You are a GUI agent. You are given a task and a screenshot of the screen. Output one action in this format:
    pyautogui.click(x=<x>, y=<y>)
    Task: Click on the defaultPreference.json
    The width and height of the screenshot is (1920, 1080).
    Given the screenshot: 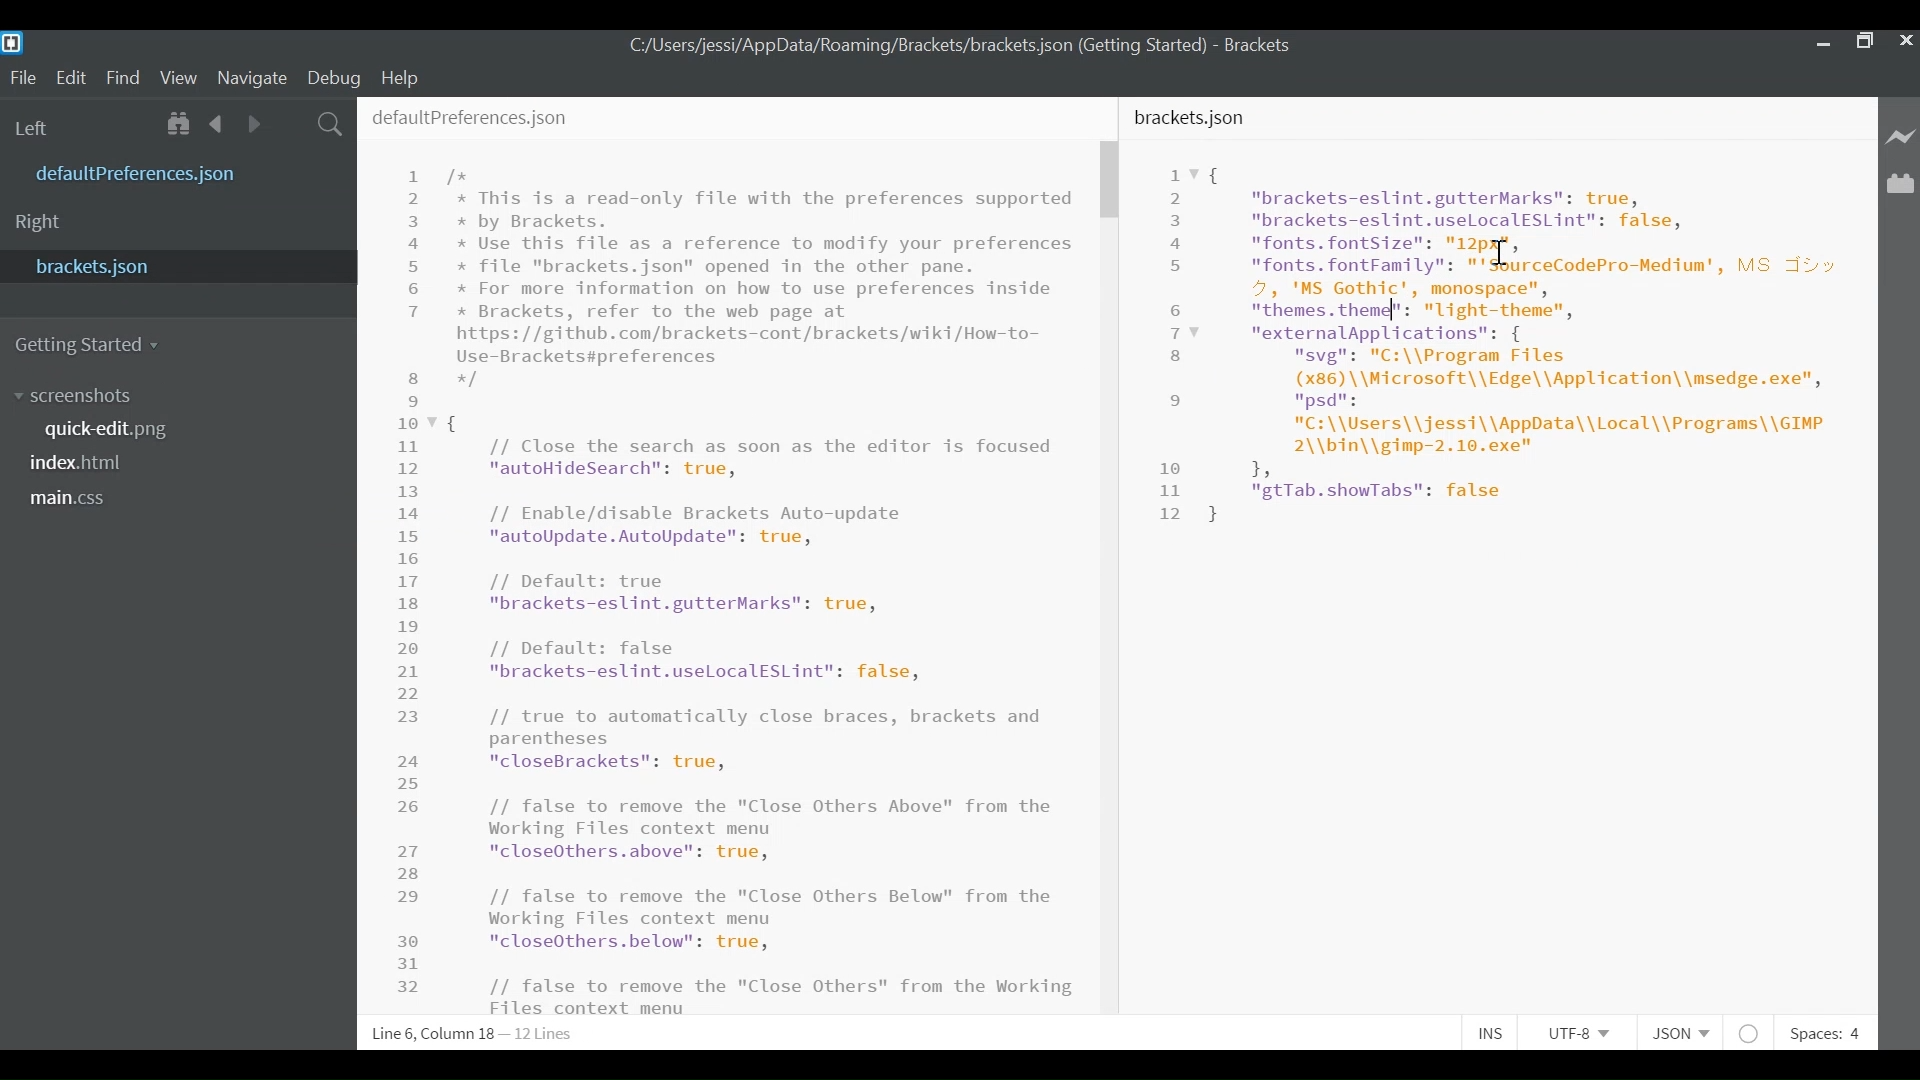 What is the action you would take?
    pyautogui.click(x=185, y=172)
    